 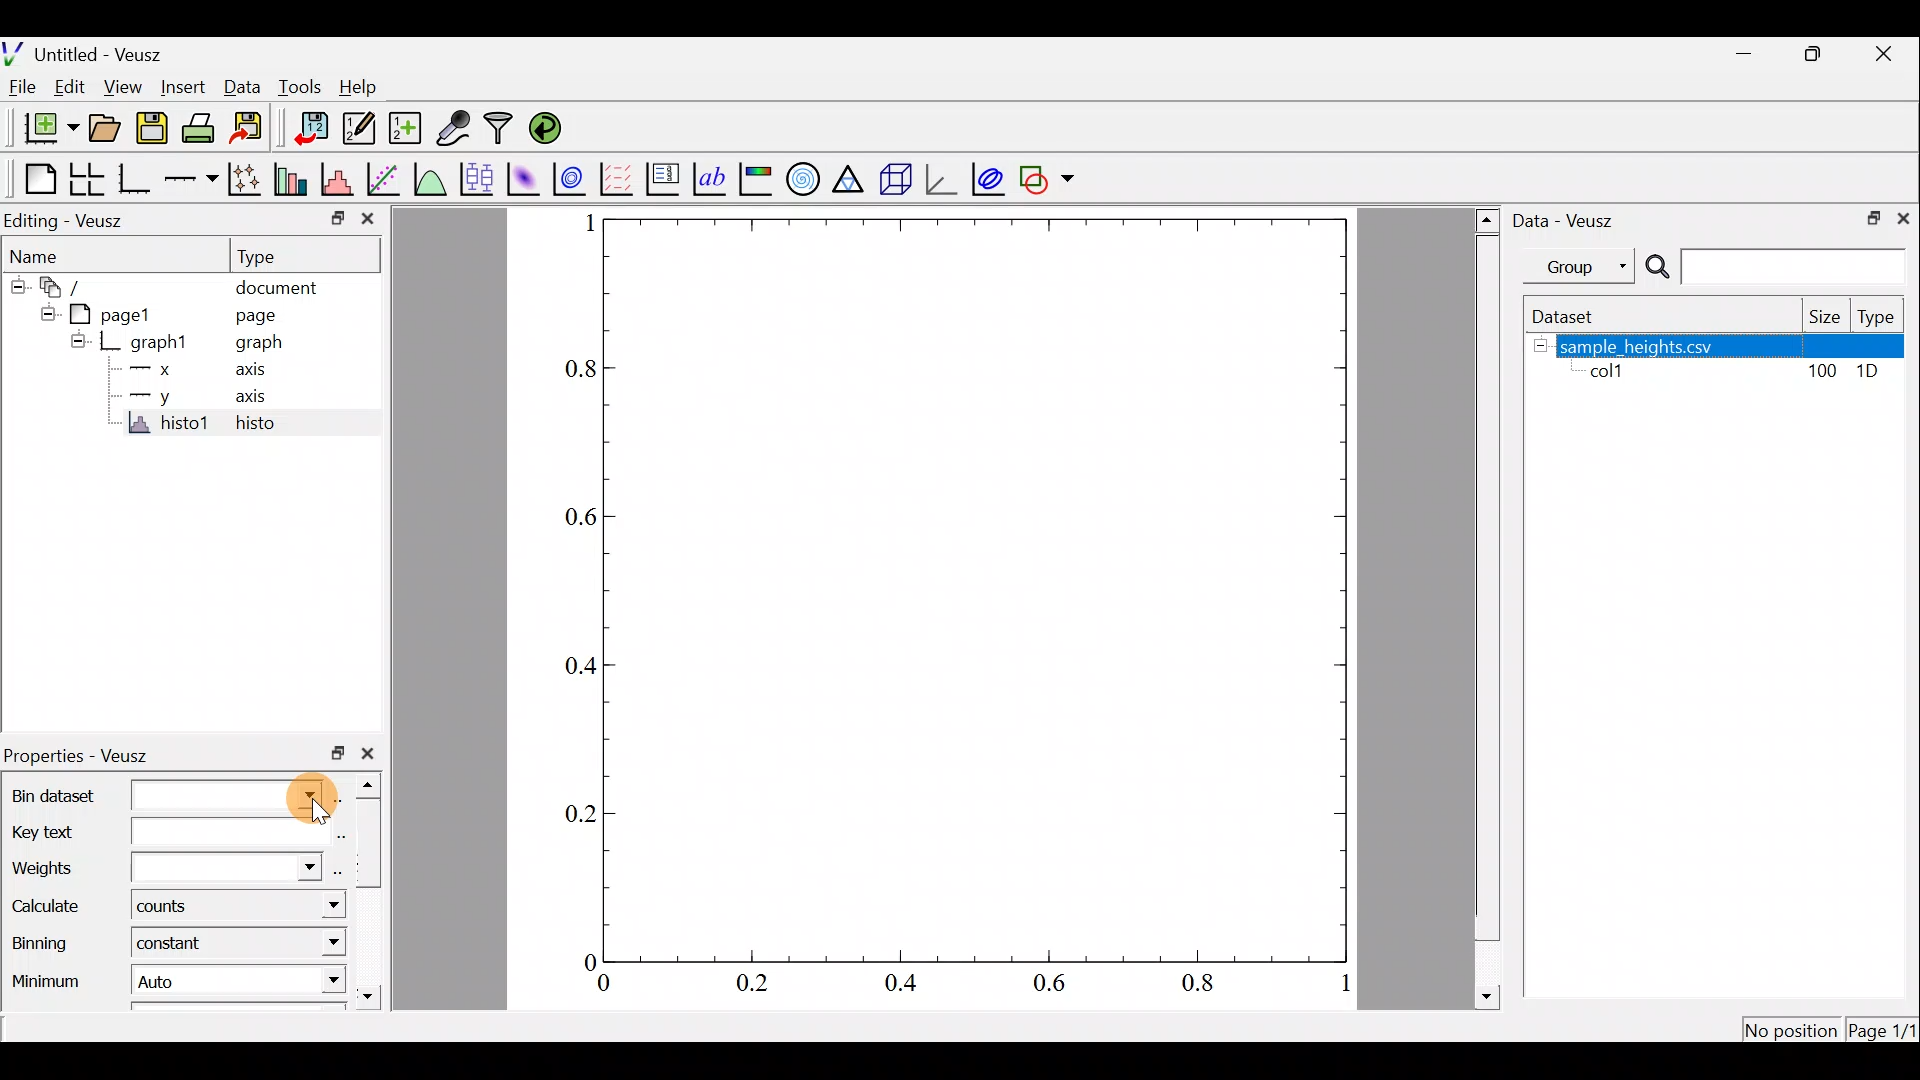 I want to click on minimize, so click(x=1746, y=59).